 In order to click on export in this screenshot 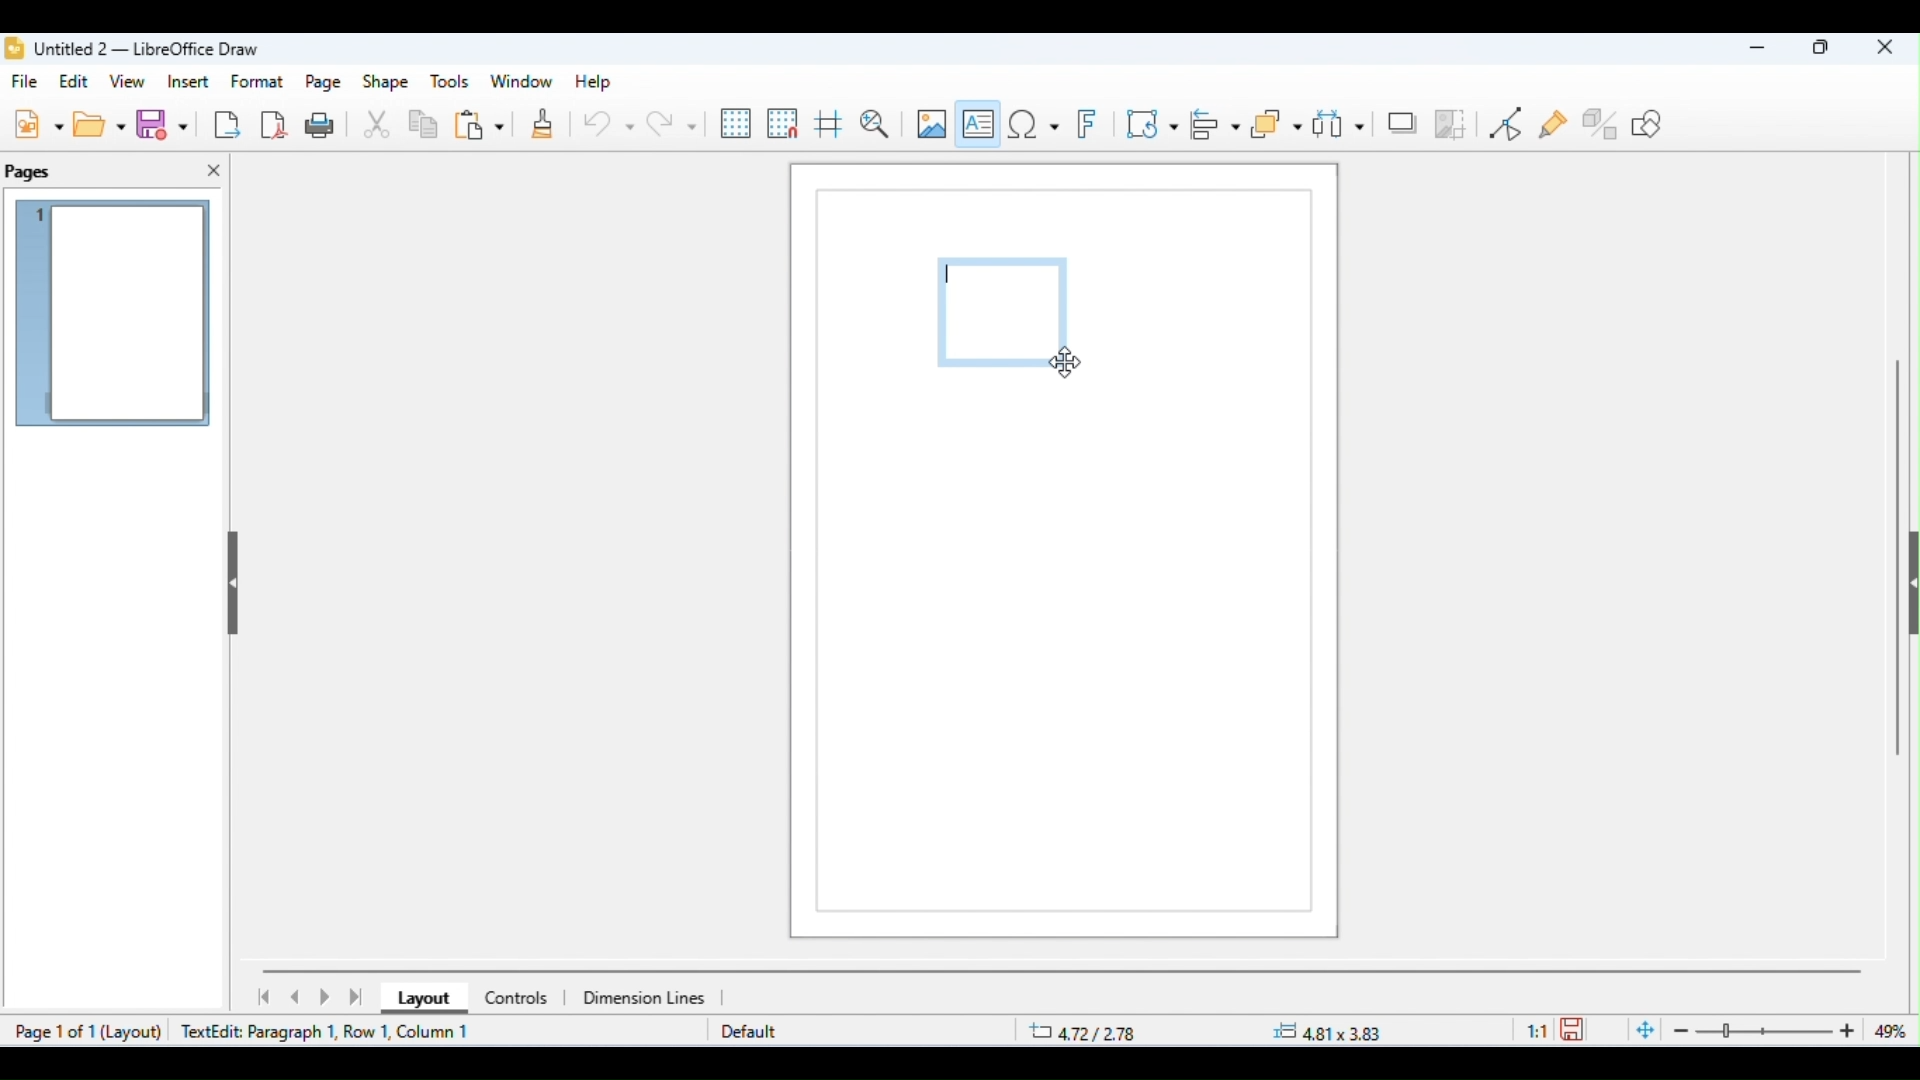, I will do `click(226, 124)`.